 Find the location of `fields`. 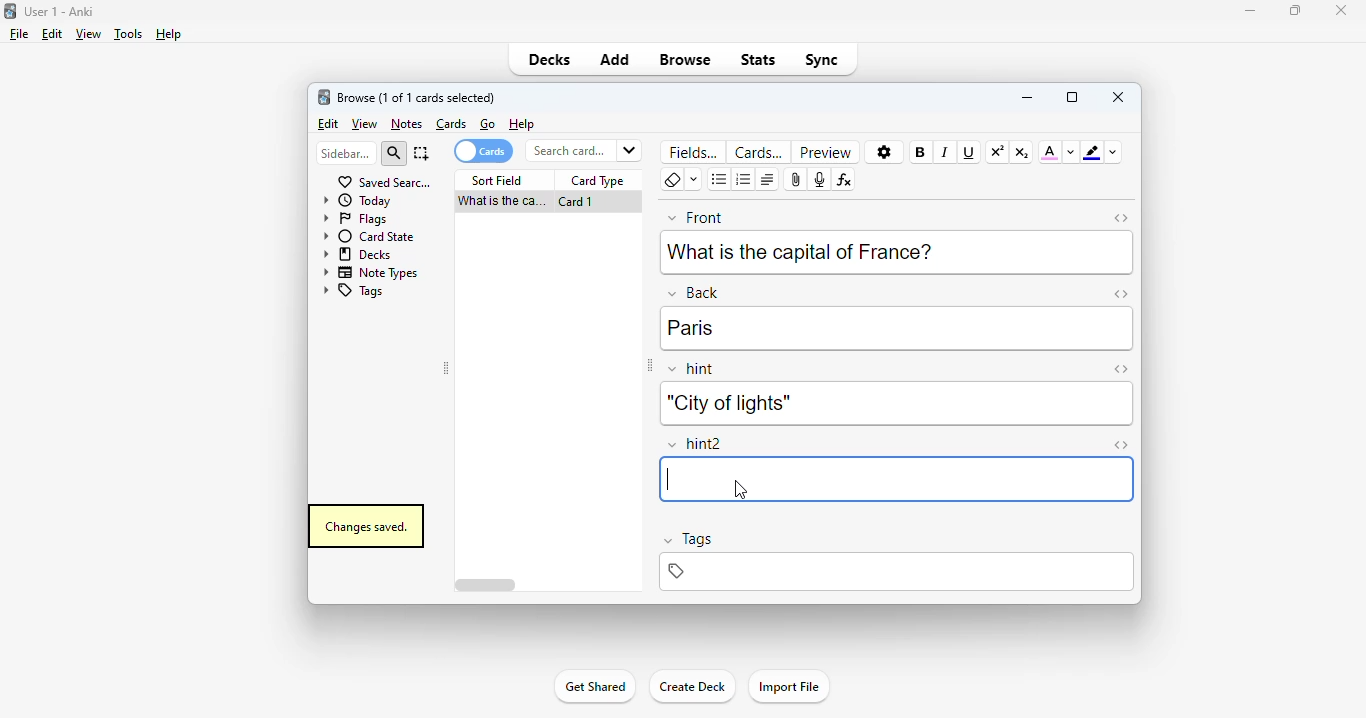

fields is located at coordinates (695, 151).